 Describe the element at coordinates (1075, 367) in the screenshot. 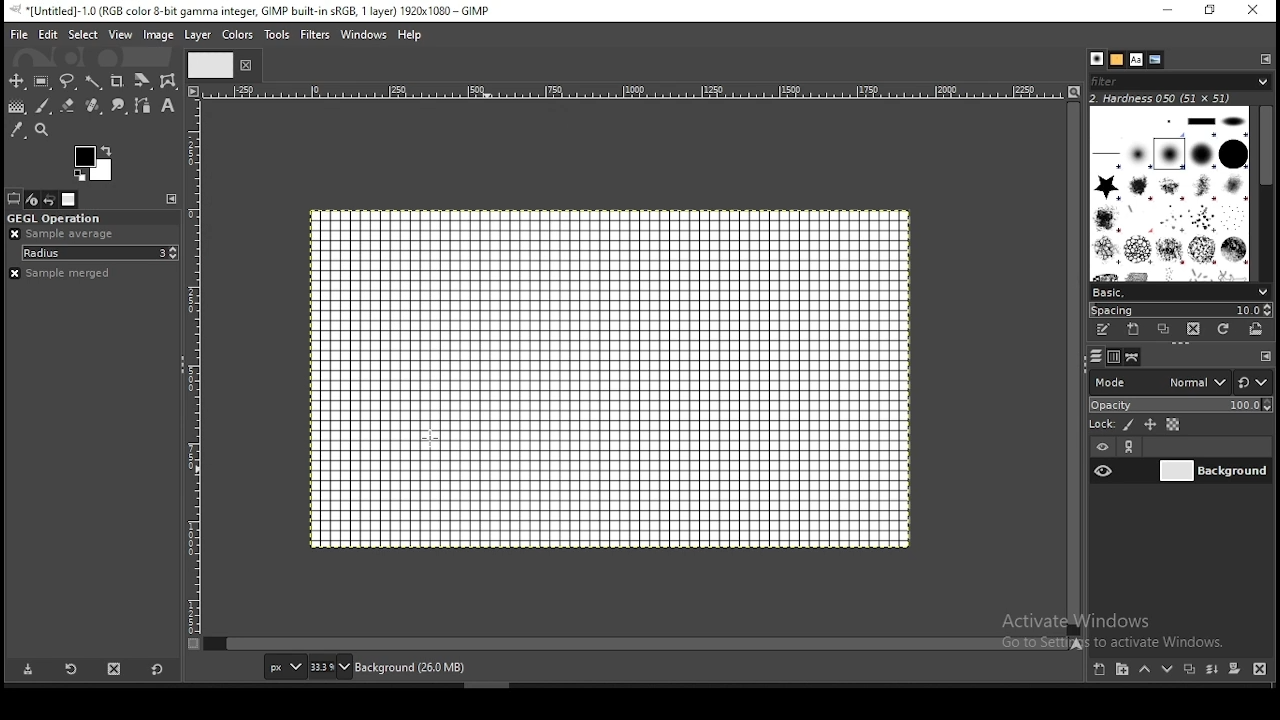

I see `horizontal scroll bar` at that location.